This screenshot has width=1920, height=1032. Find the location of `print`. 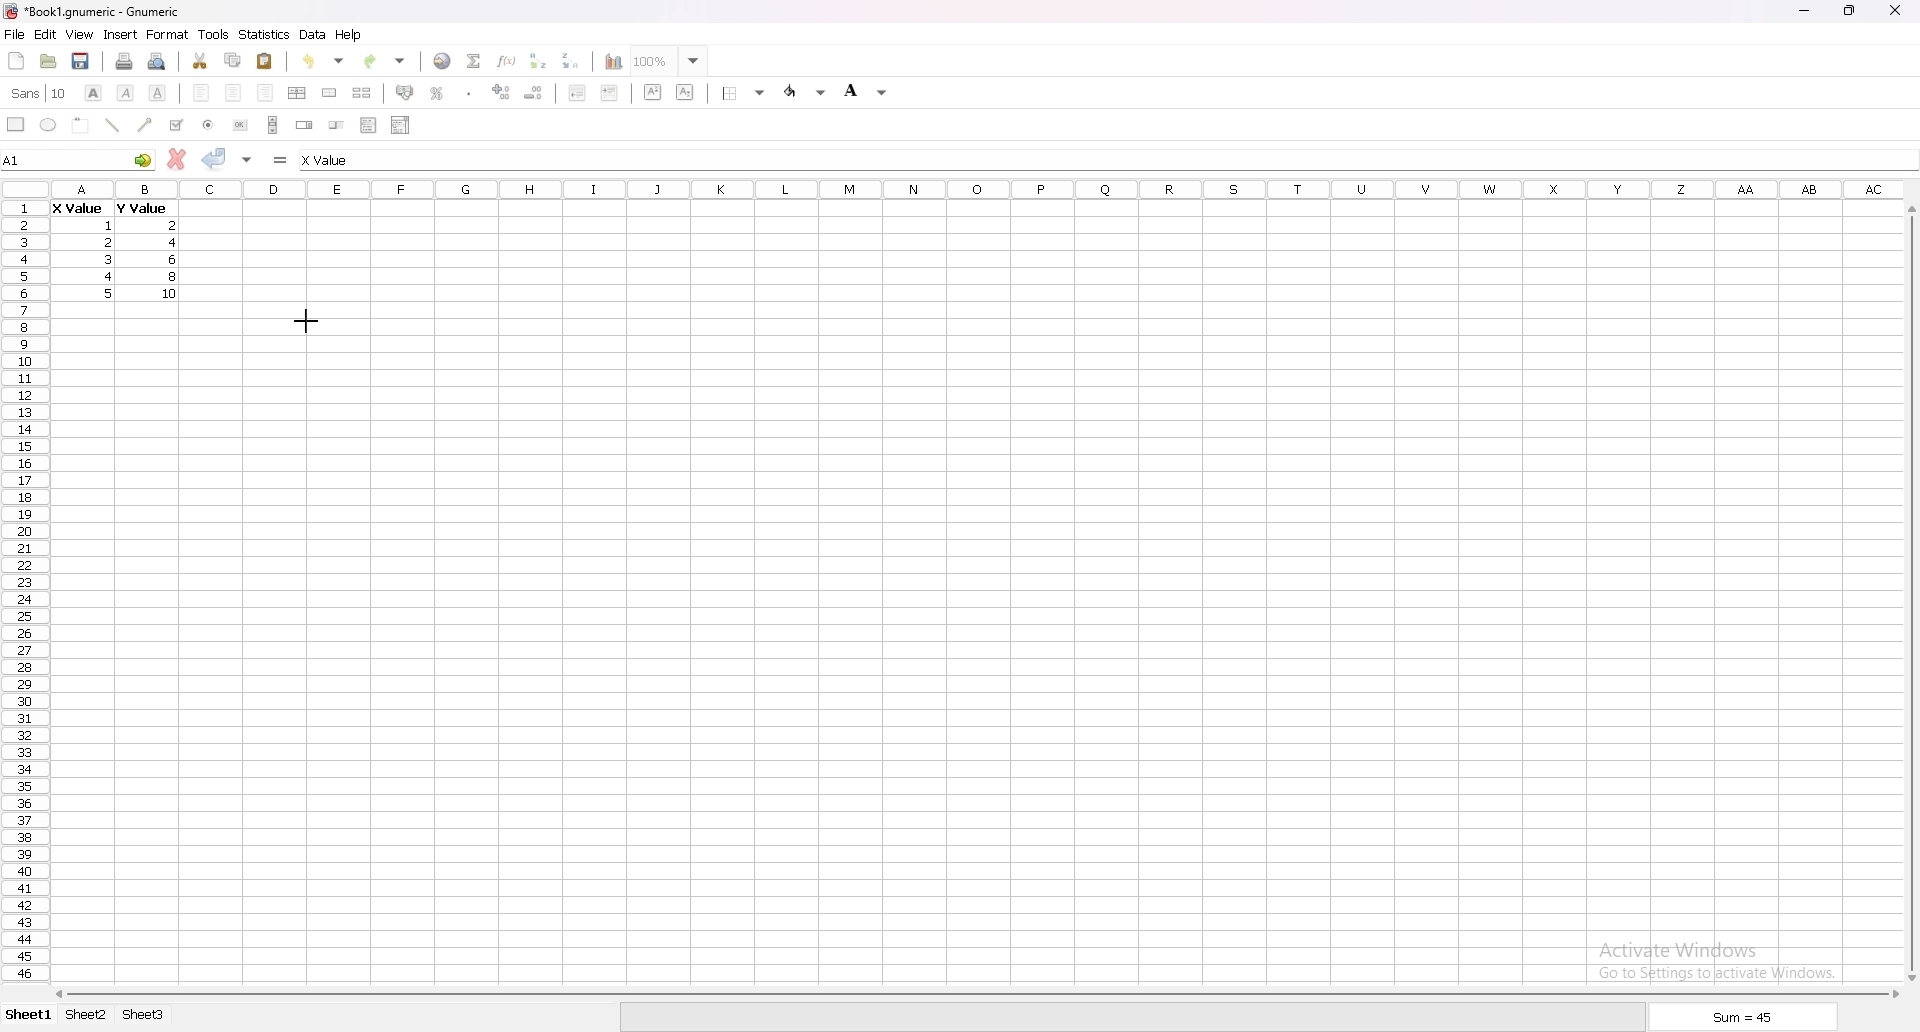

print is located at coordinates (124, 61).